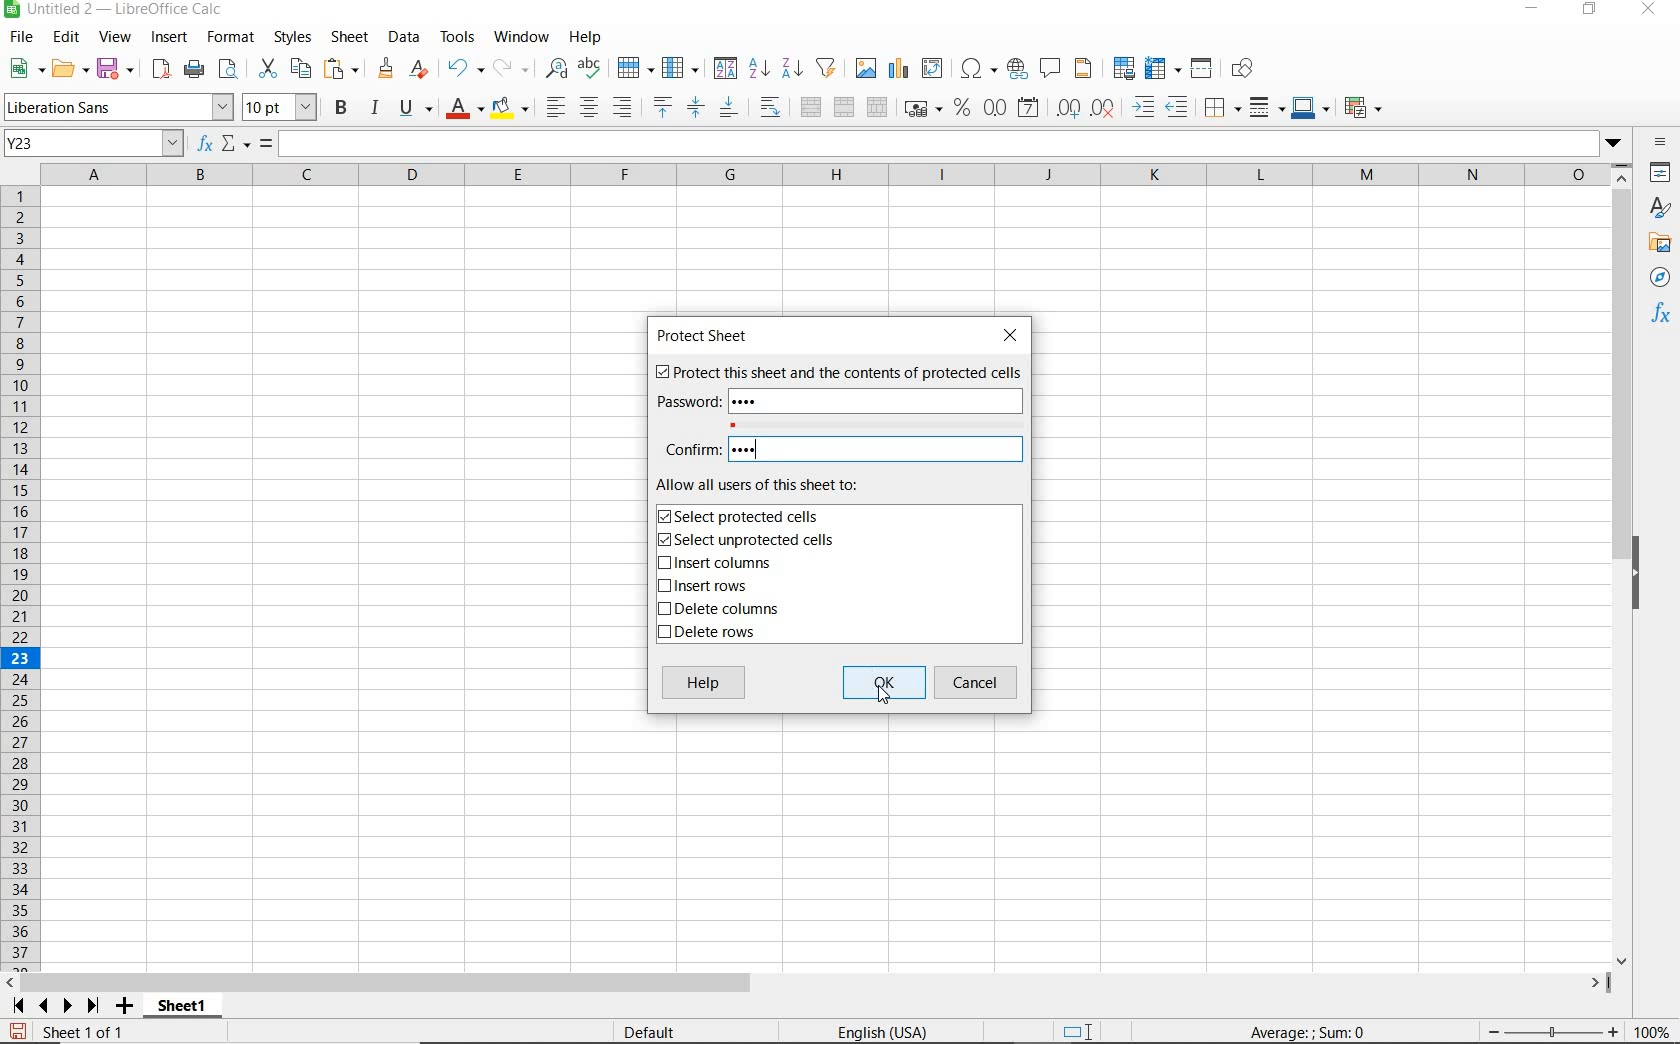  I want to click on ALIGN BOTTOM, so click(728, 110).